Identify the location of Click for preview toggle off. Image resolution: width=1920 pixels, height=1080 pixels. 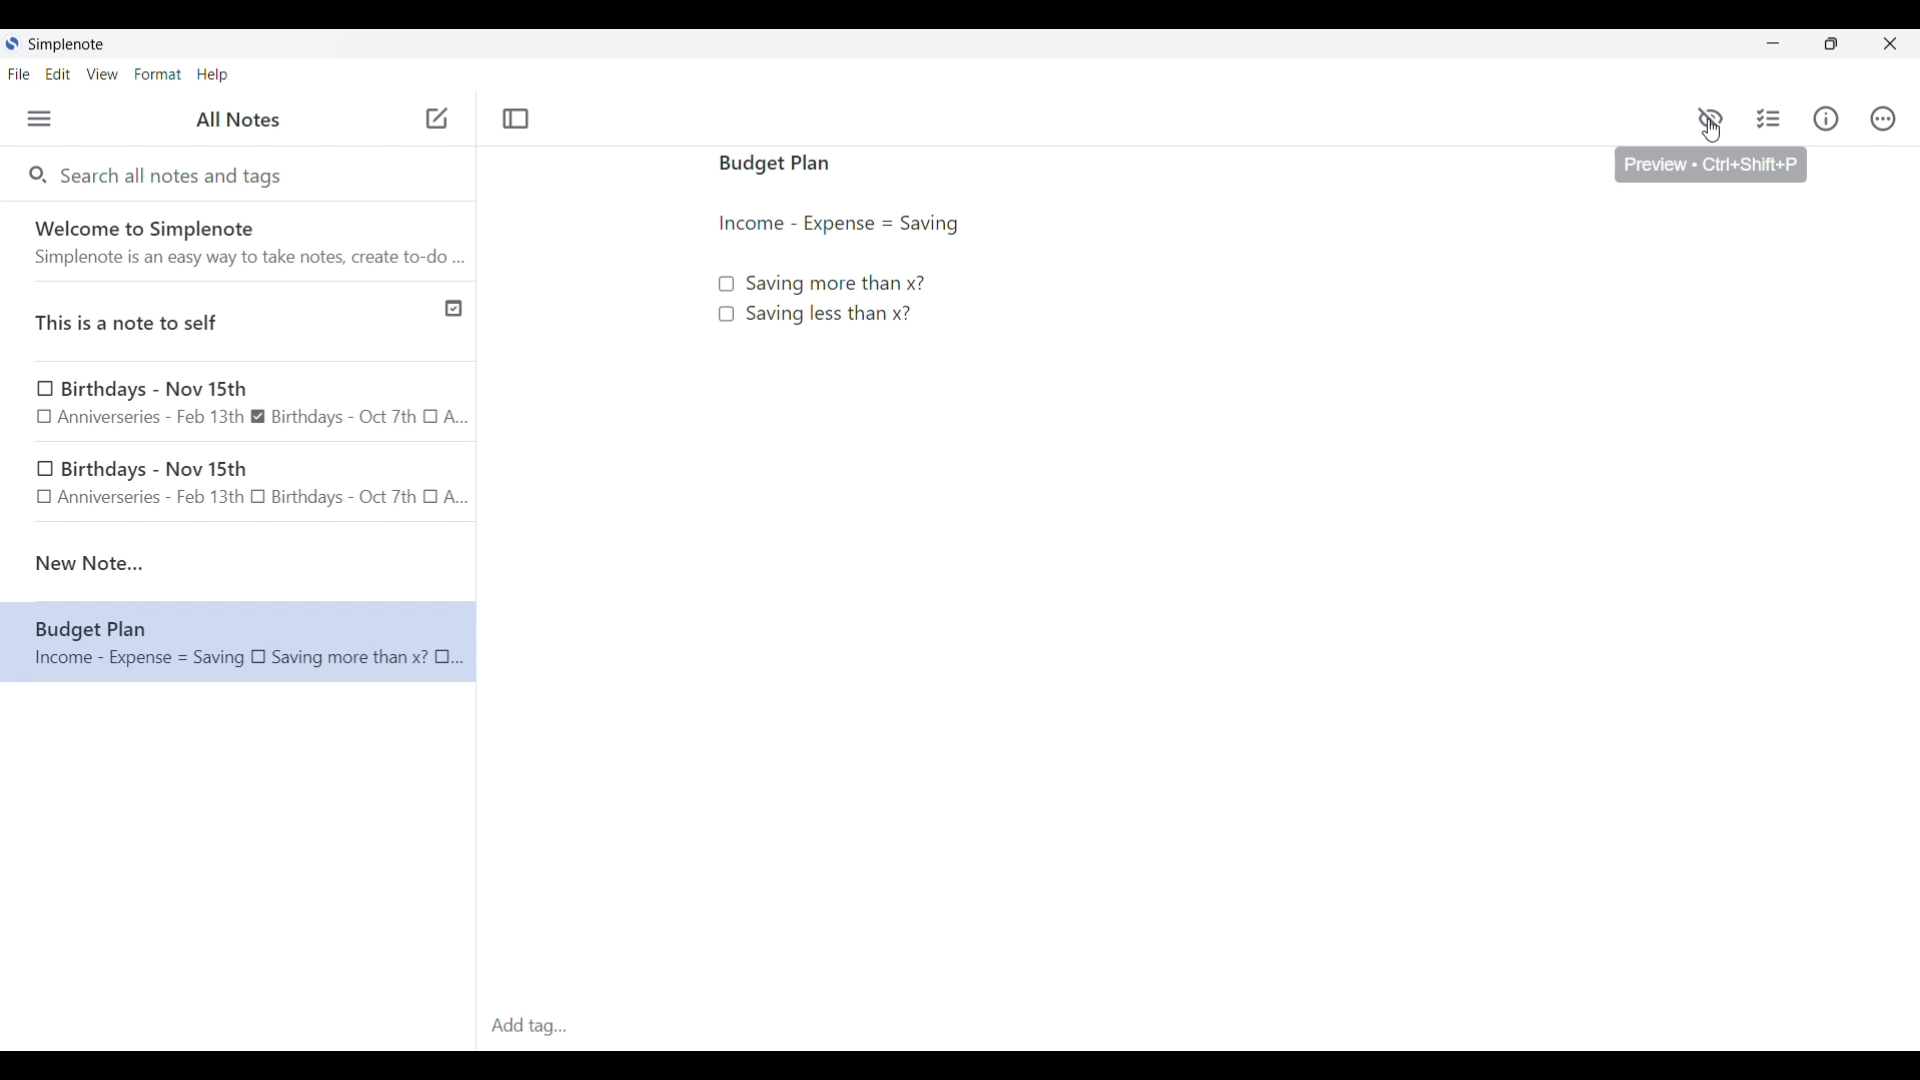
(1710, 119).